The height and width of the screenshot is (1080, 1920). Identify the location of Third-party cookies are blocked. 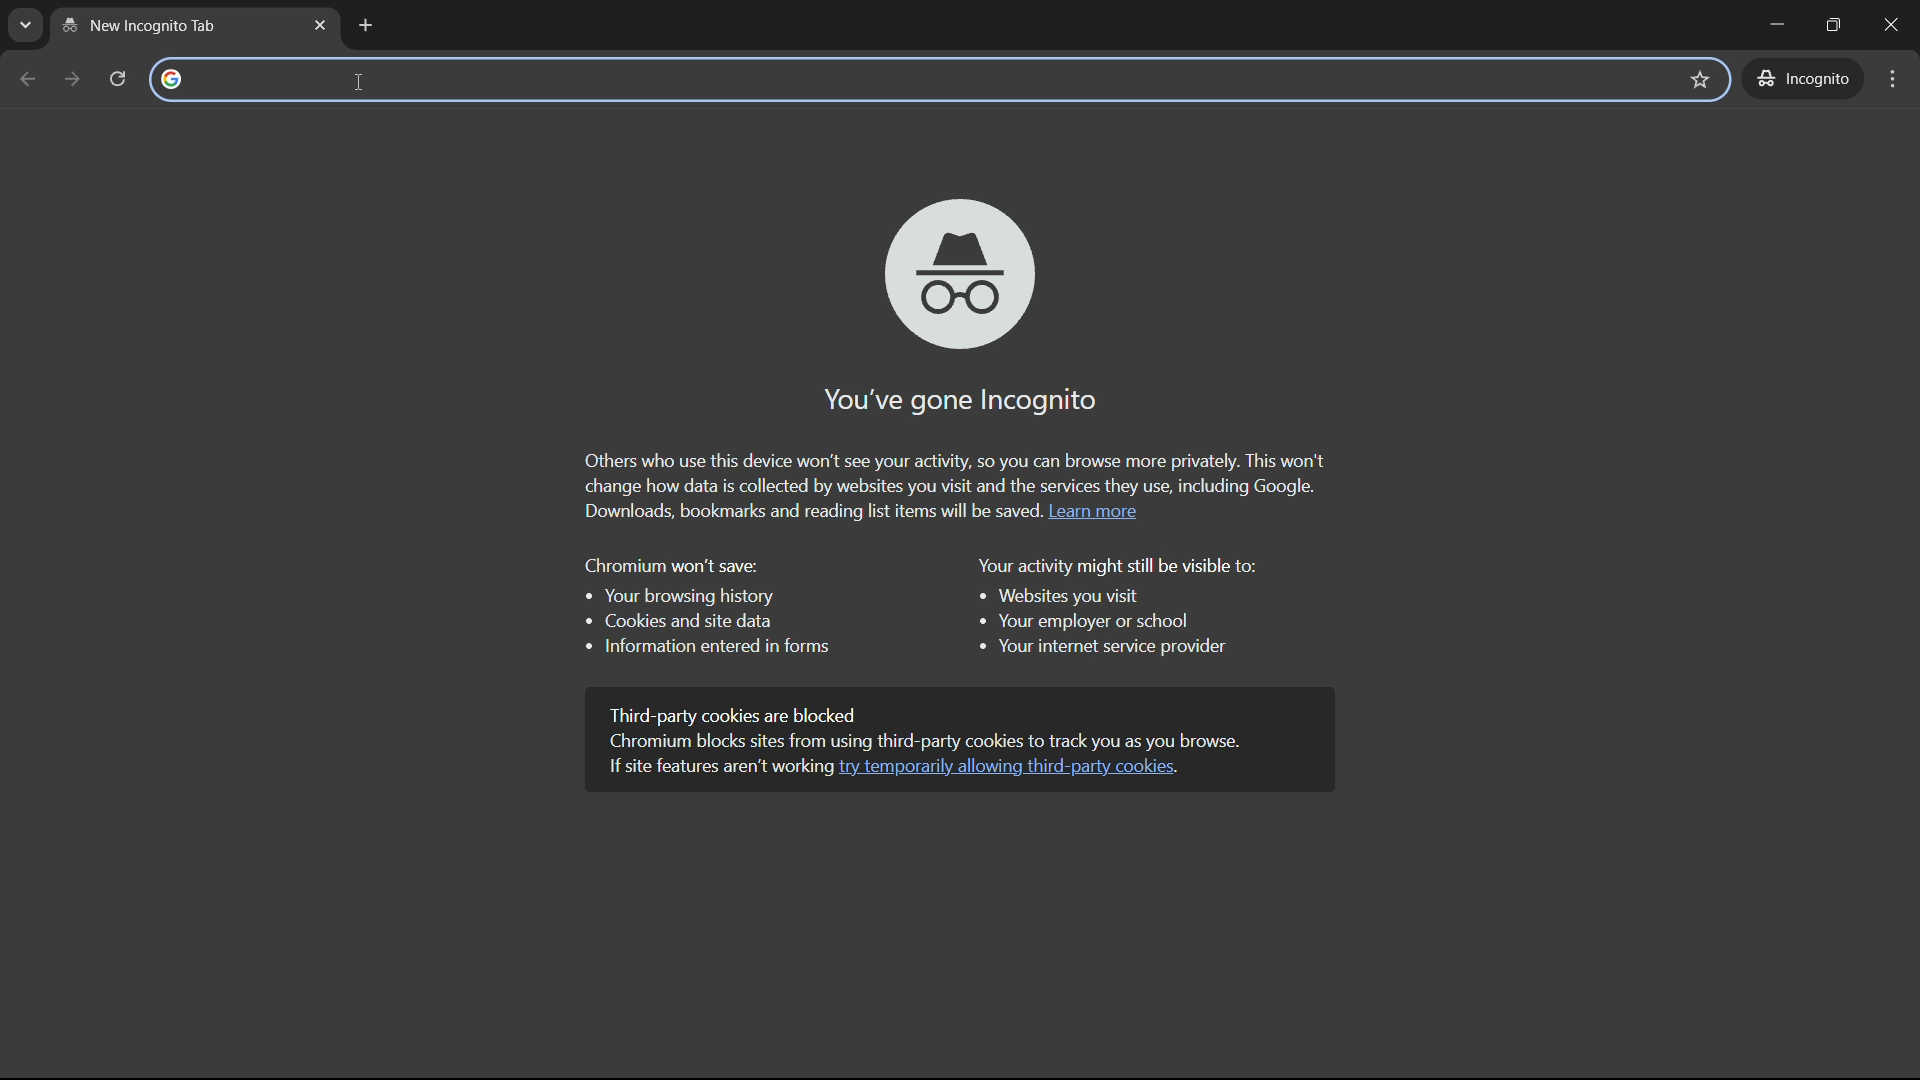
(752, 710).